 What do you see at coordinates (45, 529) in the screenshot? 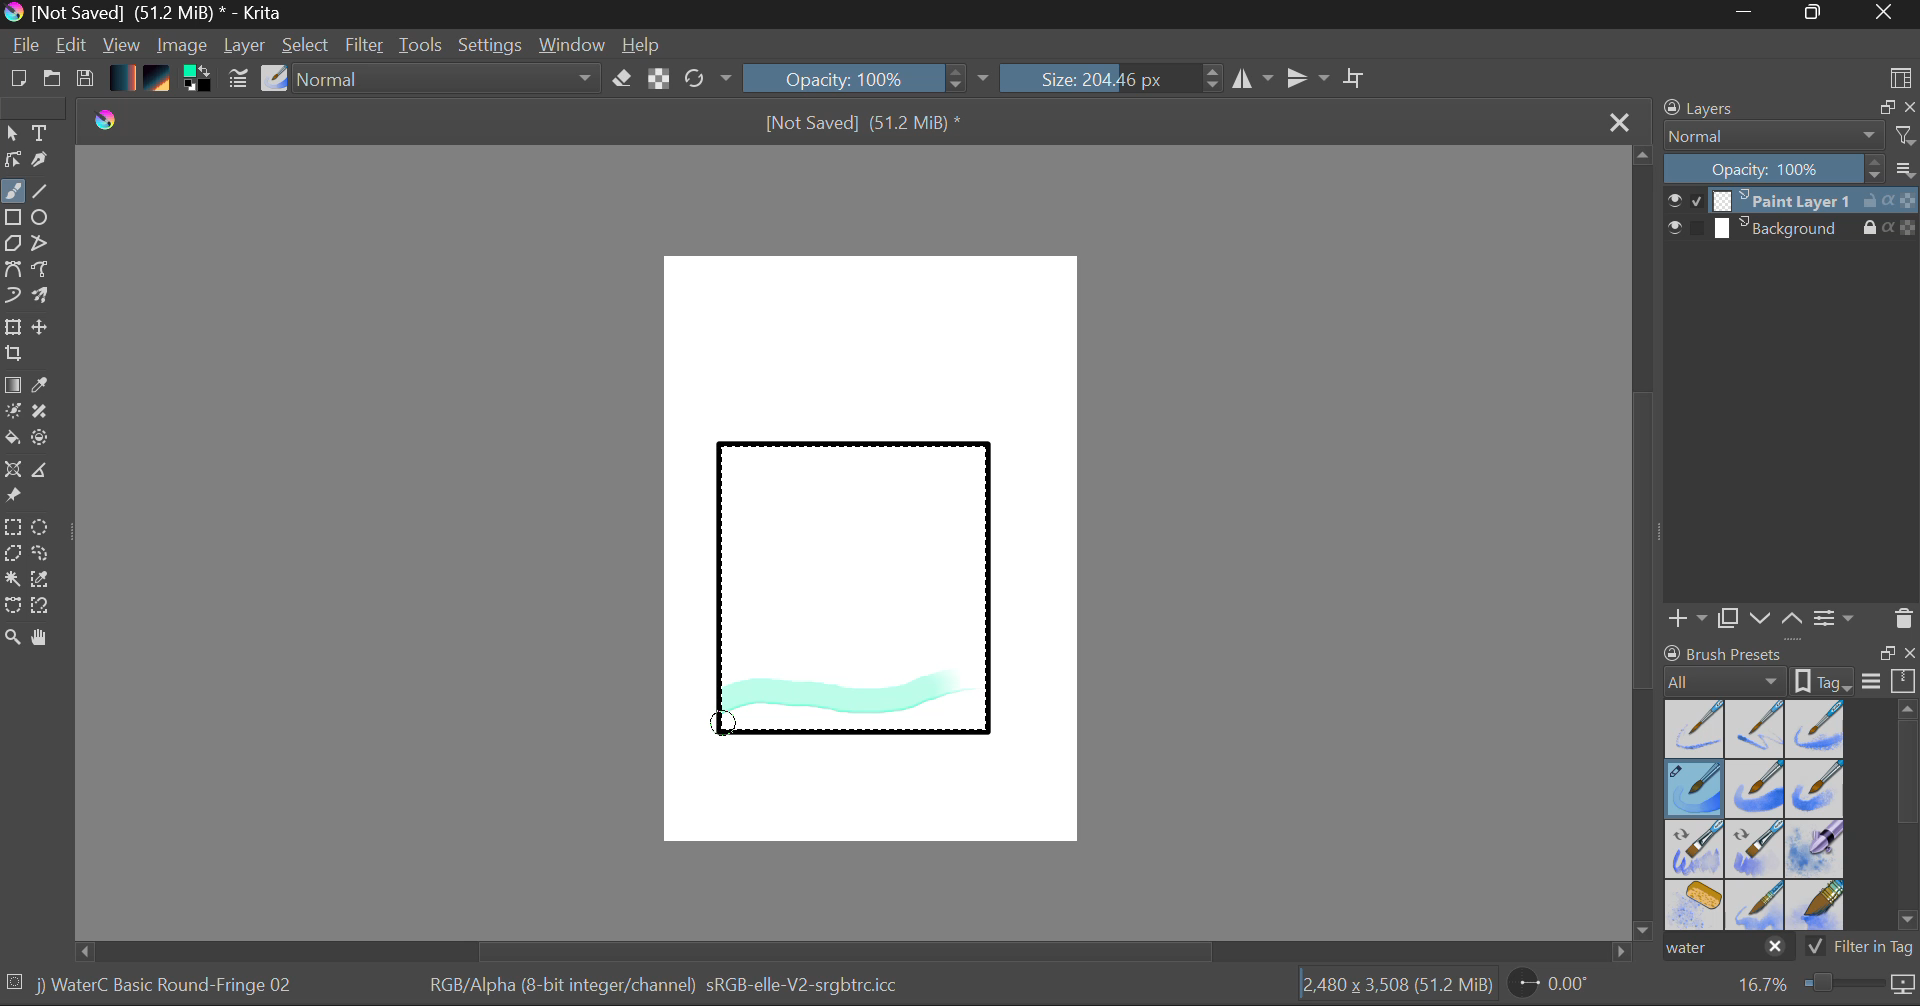
I see `Elipses Selection tool` at bounding box center [45, 529].